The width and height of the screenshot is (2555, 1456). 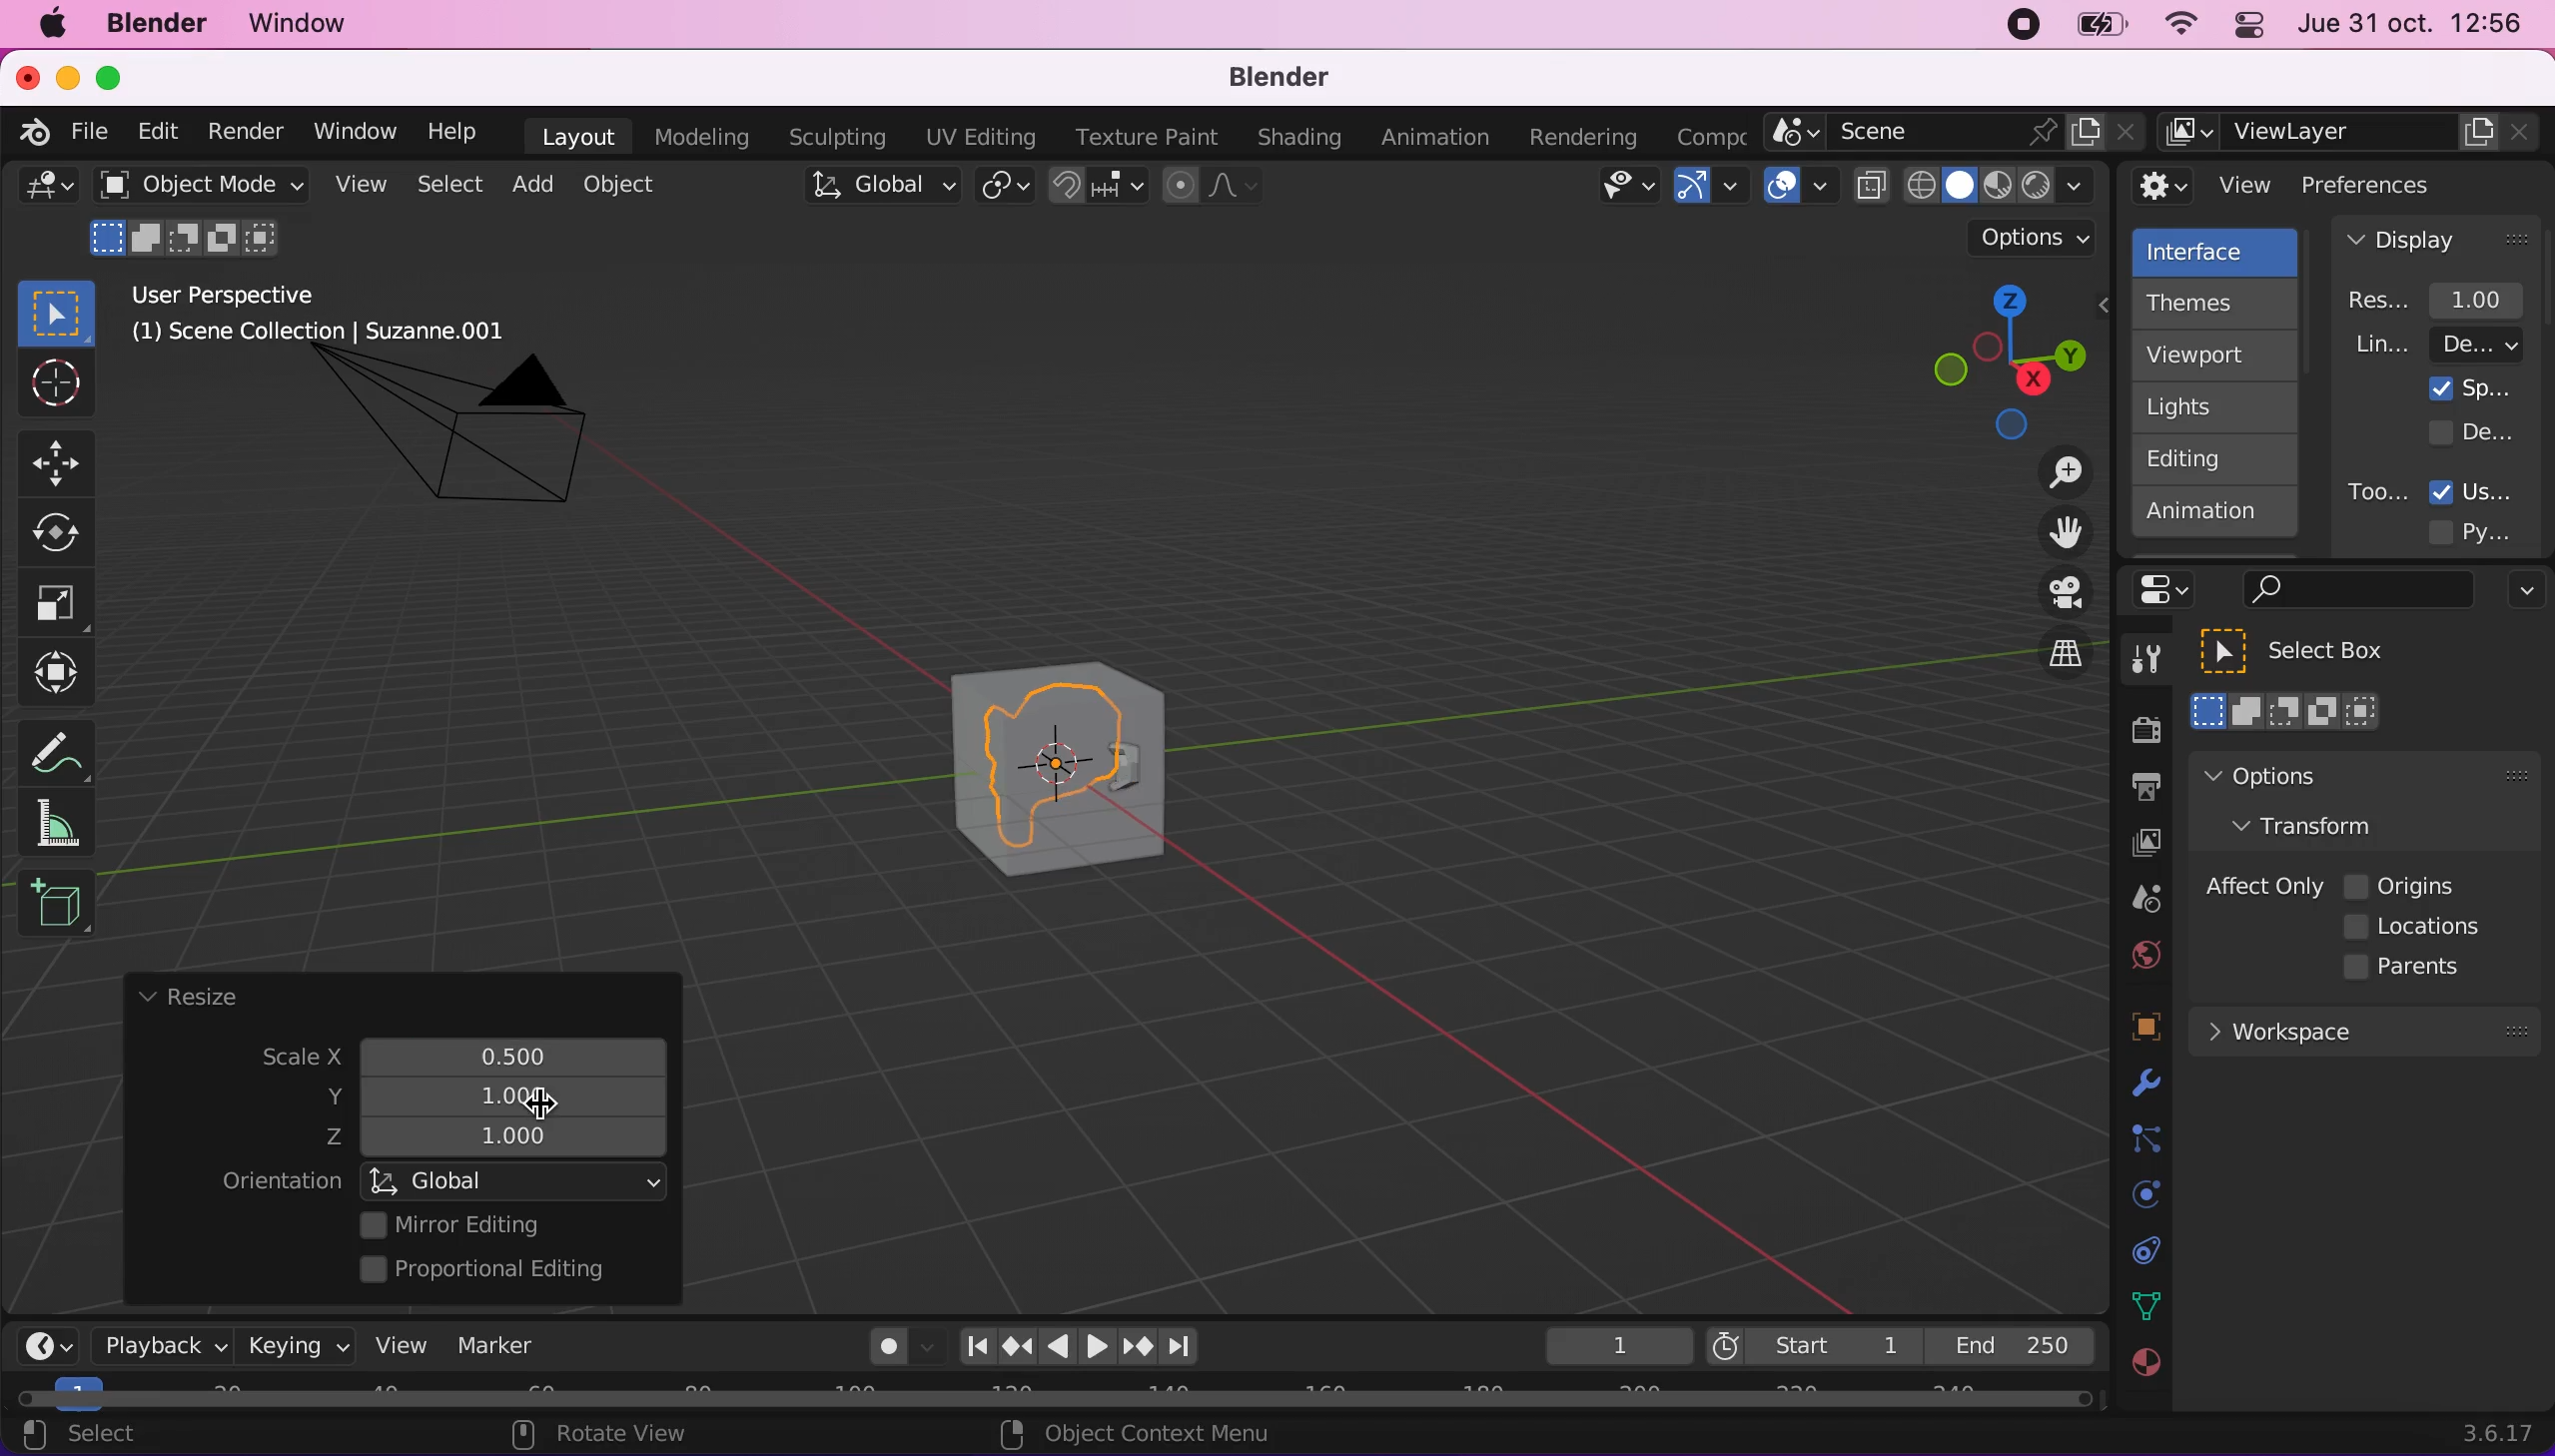 I want to click on play, so click(x=1079, y=1347).